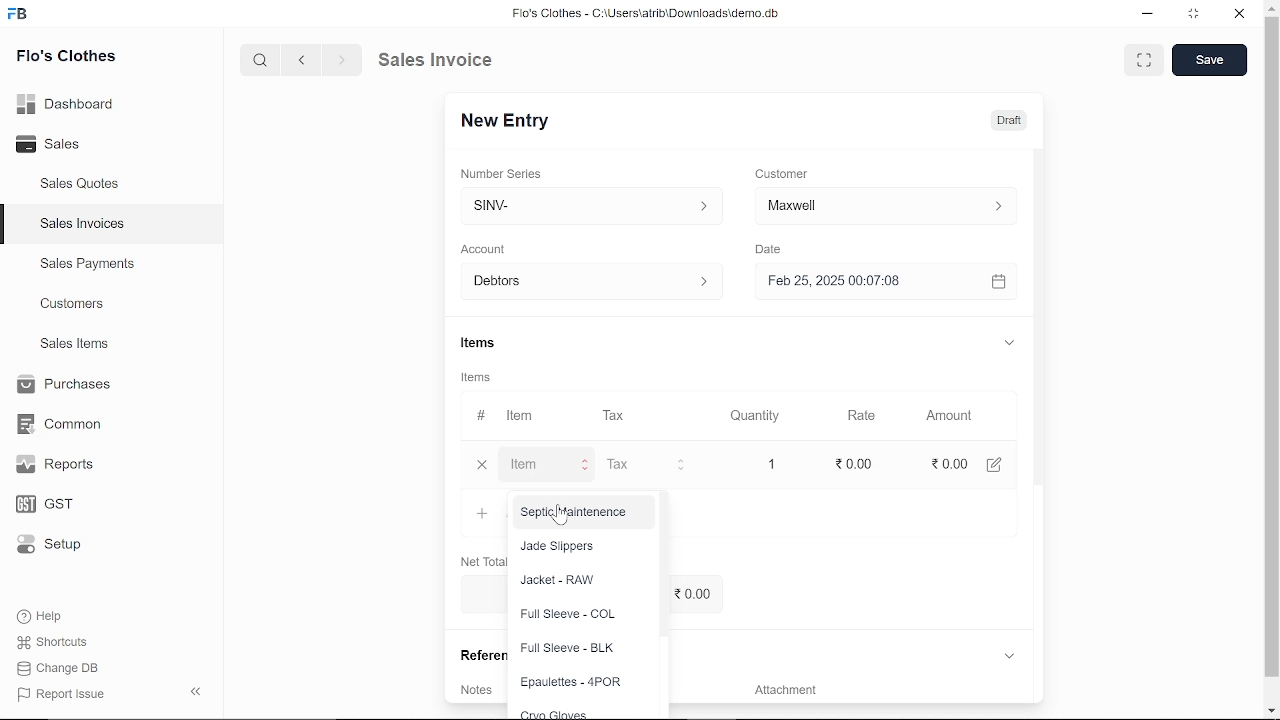  Describe the element at coordinates (76, 345) in the screenshot. I see `Sales Items.` at that location.